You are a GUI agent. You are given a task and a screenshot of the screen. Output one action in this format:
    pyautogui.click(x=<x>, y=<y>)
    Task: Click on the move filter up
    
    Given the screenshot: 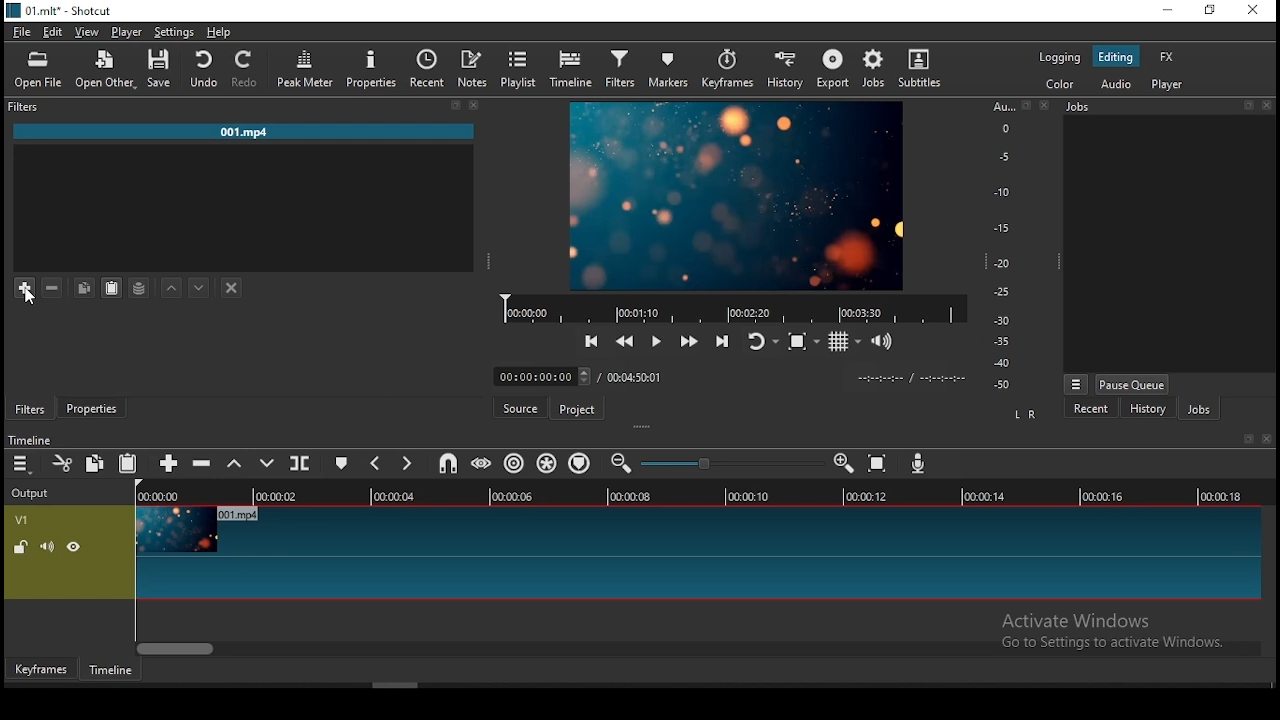 What is the action you would take?
    pyautogui.click(x=174, y=289)
    